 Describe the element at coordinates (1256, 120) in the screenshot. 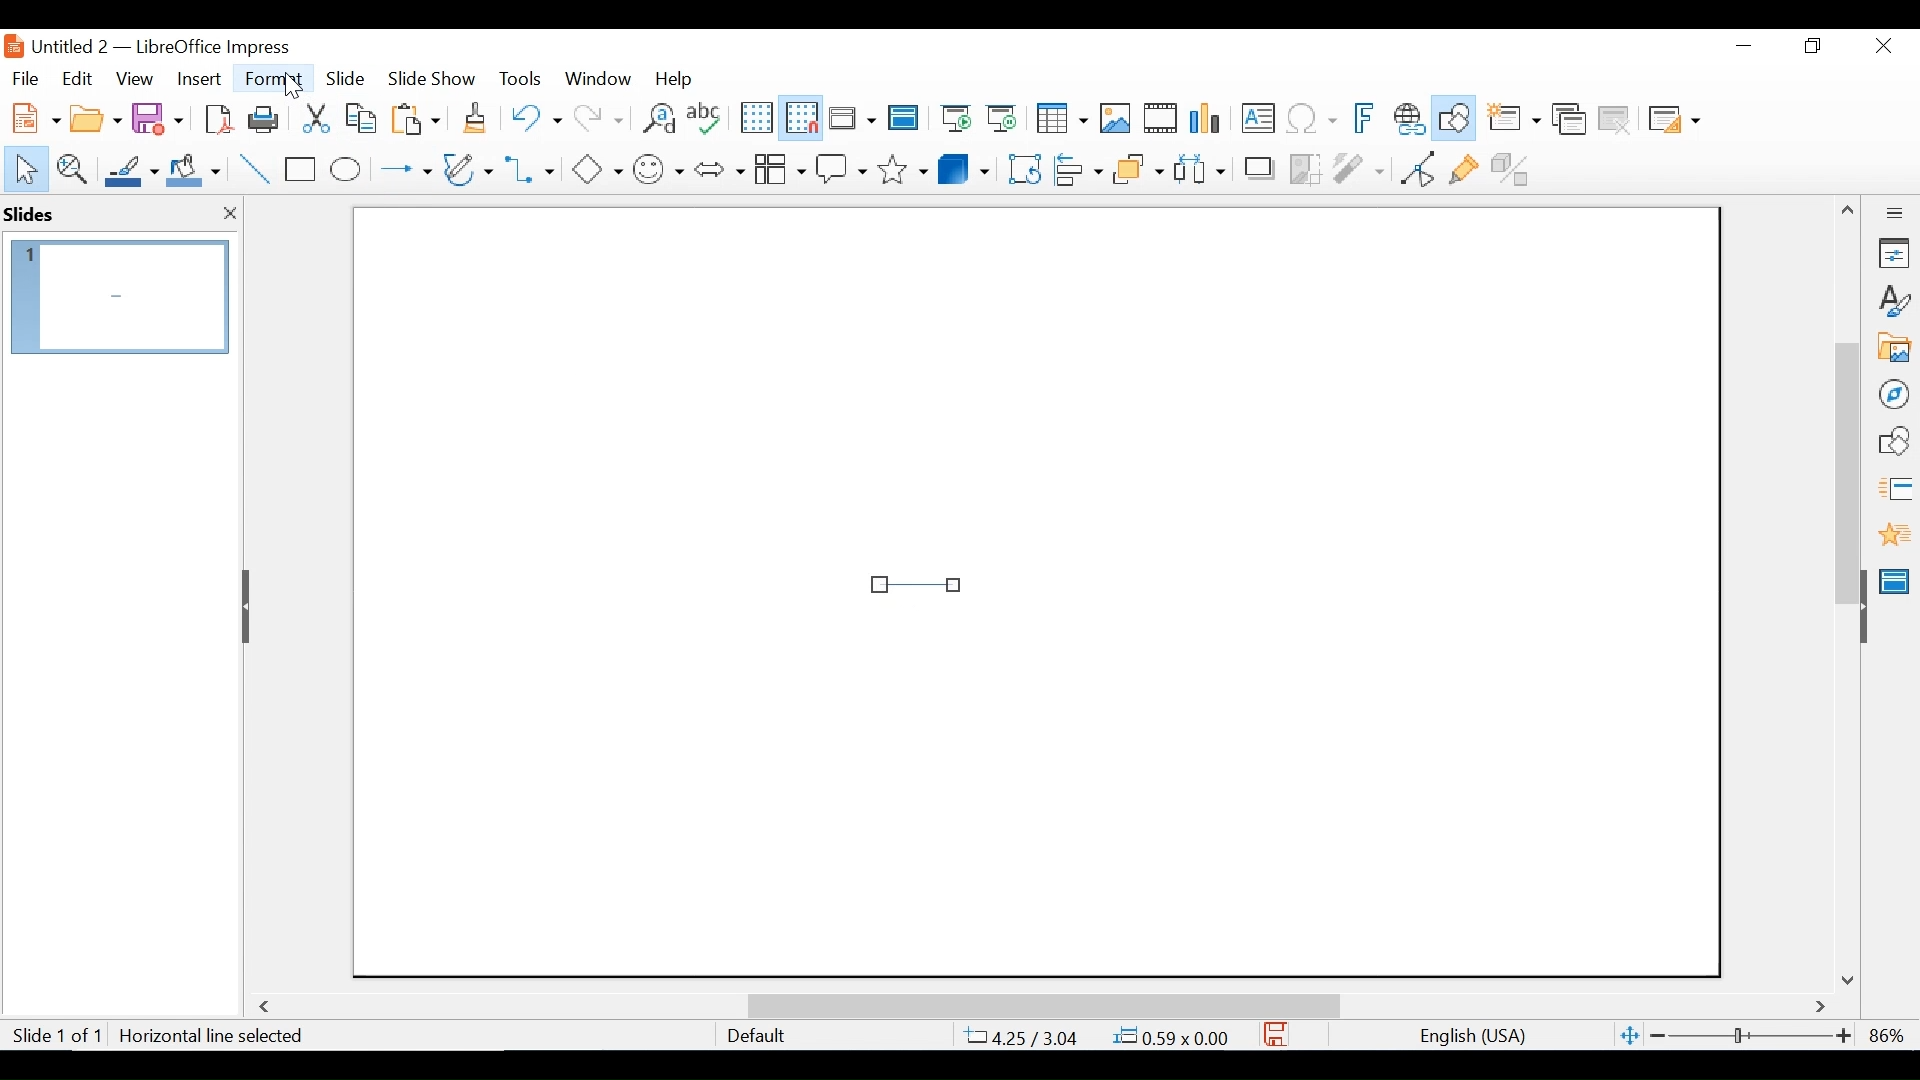

I see `Insert Textbox` at that location.